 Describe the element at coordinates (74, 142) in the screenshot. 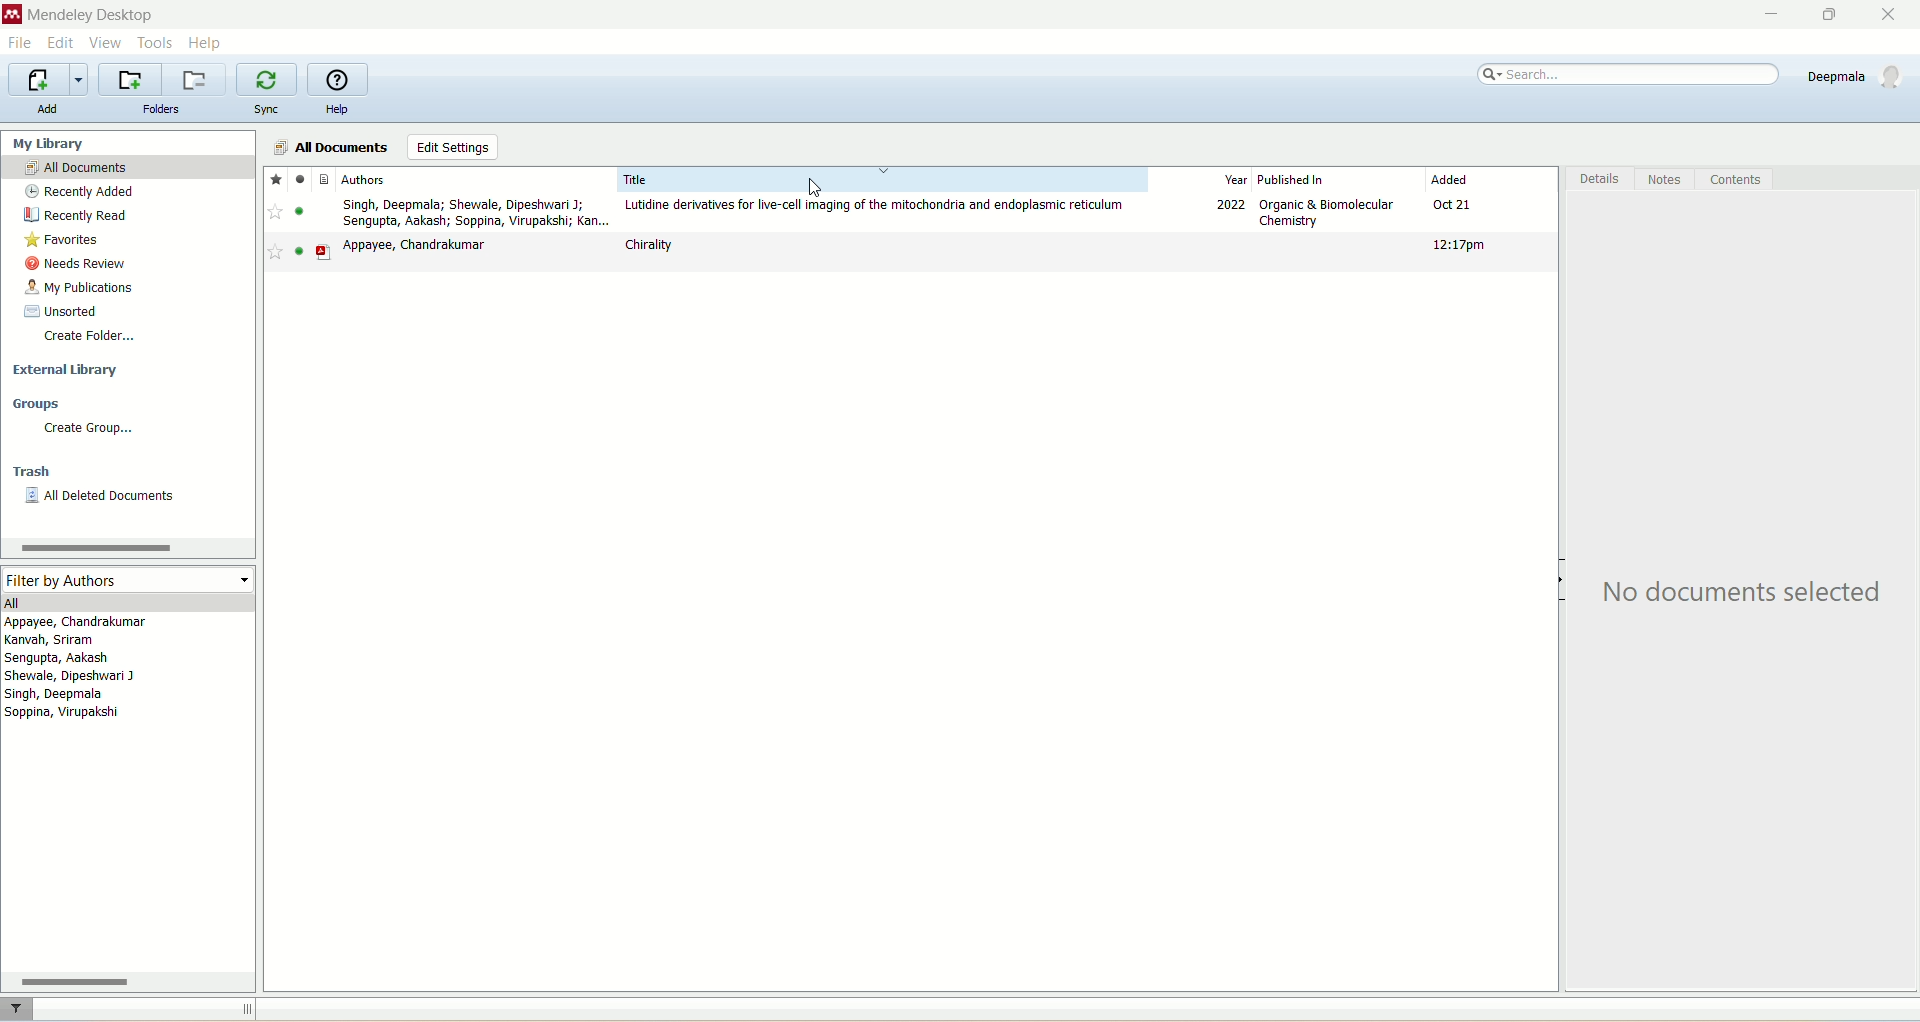

I see `my library` at that location.